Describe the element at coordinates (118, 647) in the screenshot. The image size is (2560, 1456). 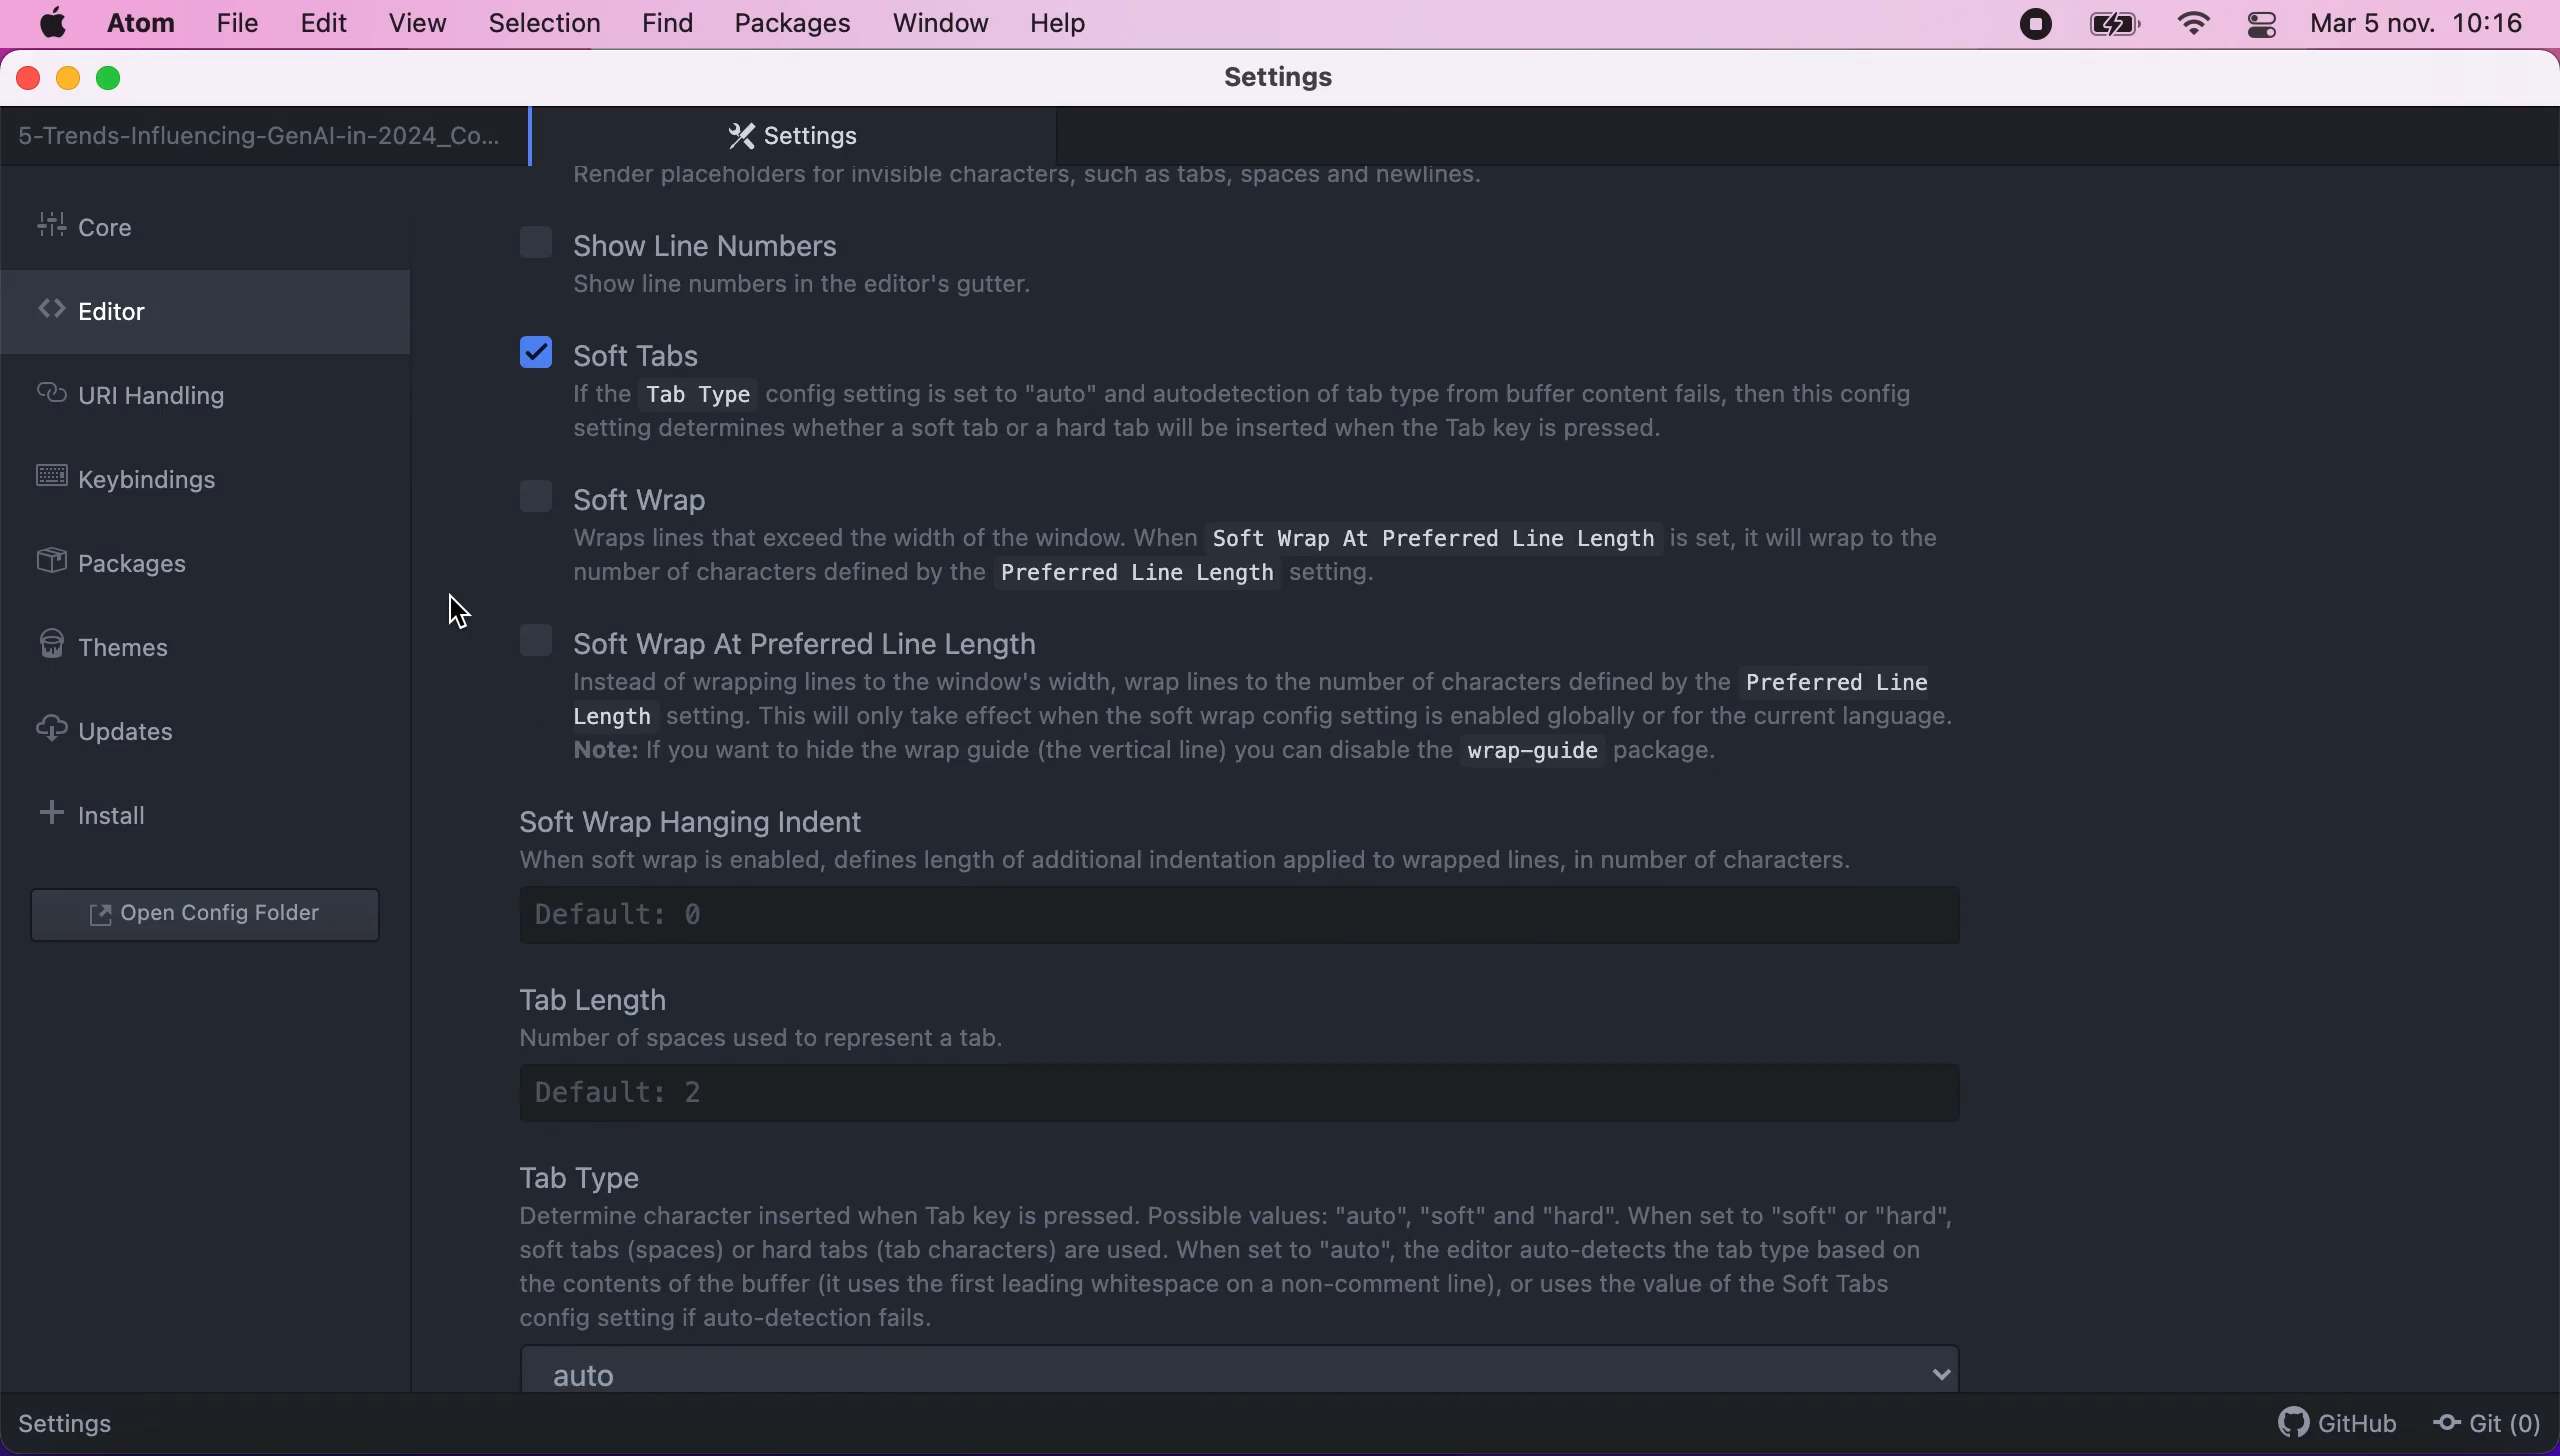
I see `themes` at that location.